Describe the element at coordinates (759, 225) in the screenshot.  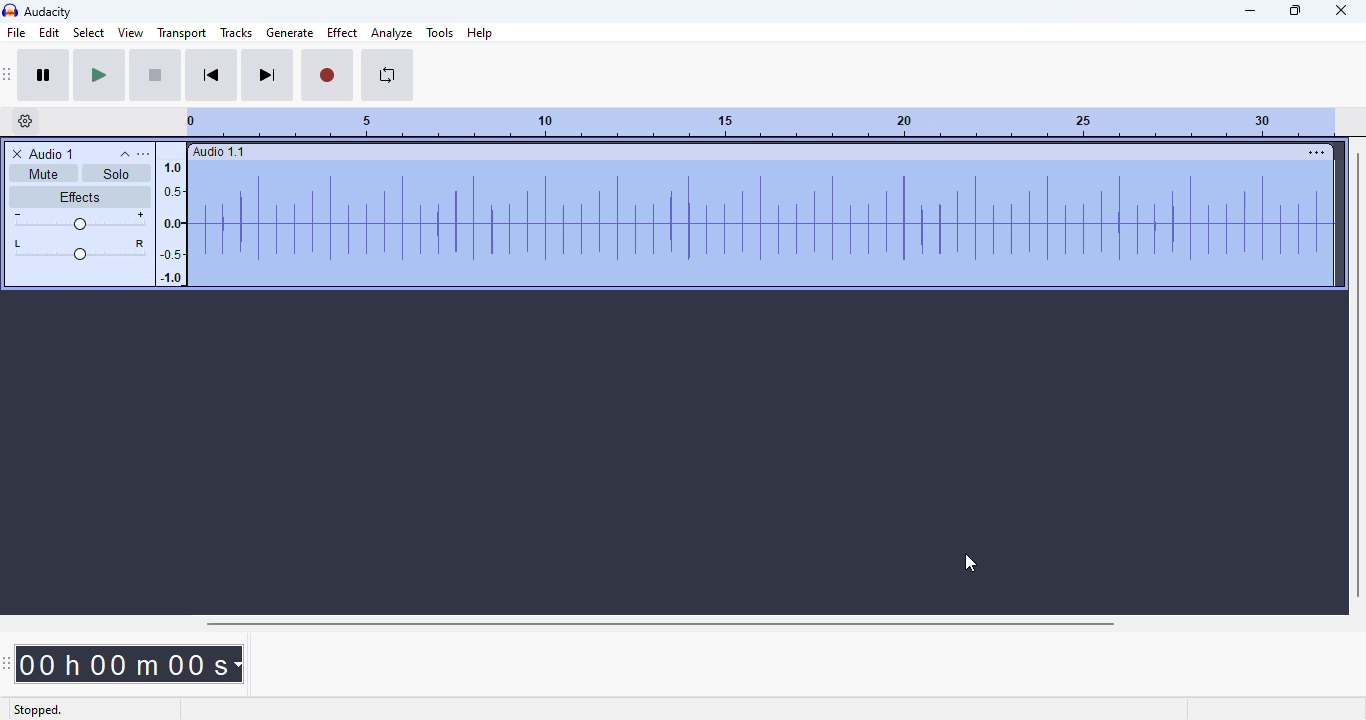
I see `click track generated for reference` at that location.